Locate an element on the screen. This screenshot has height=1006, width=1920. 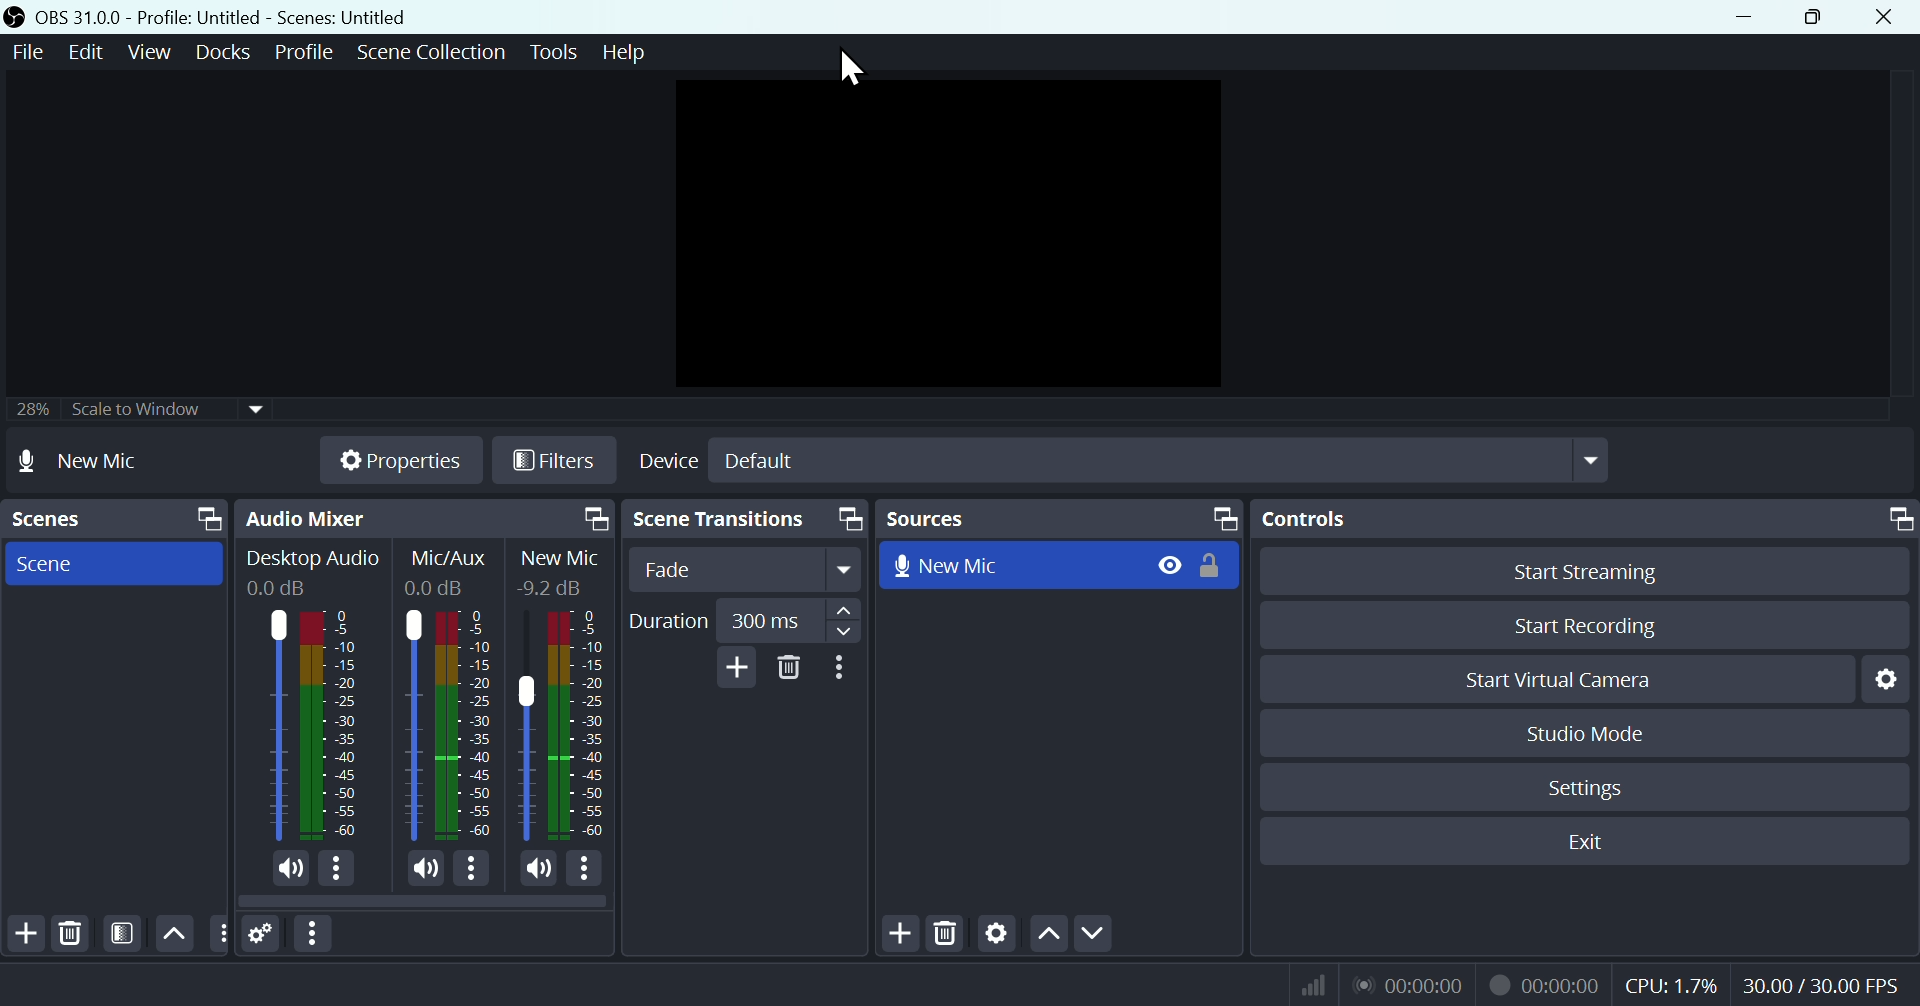
Up is located at coordinates (172, 933).